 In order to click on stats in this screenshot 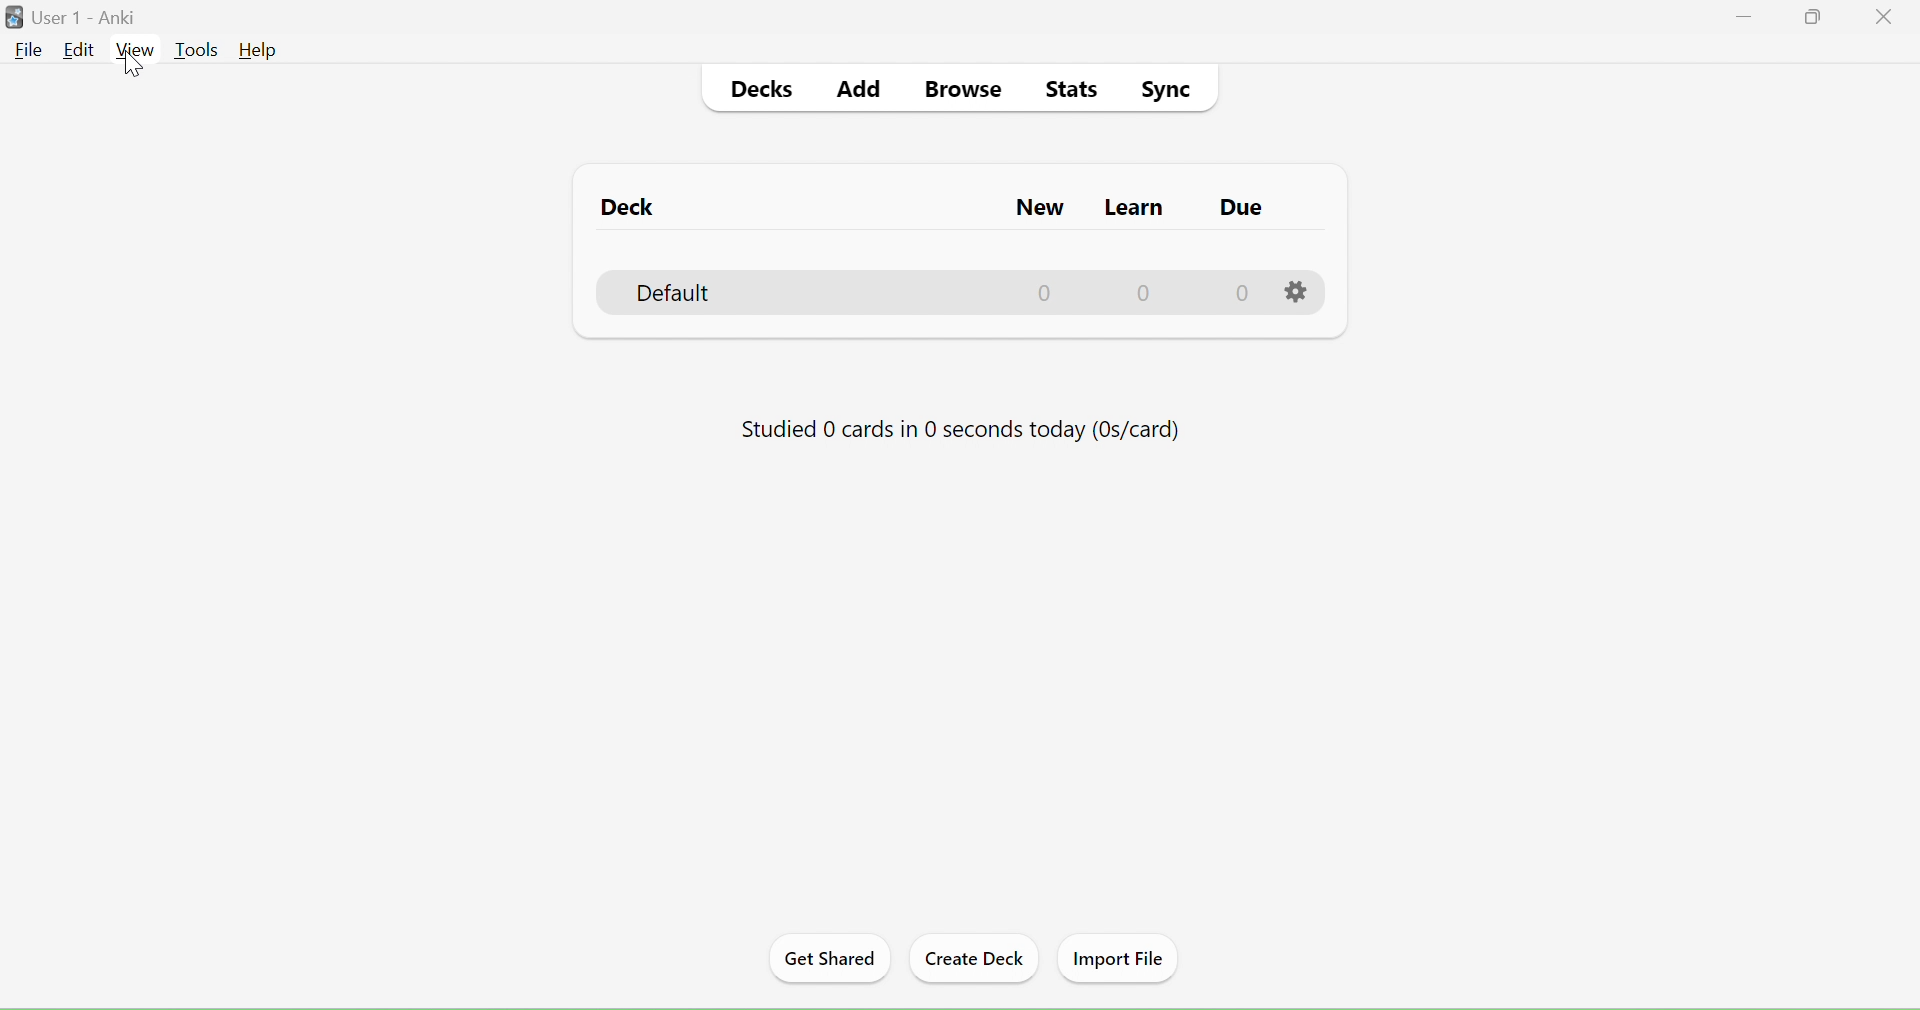, I will do `click(1073, 91)`.